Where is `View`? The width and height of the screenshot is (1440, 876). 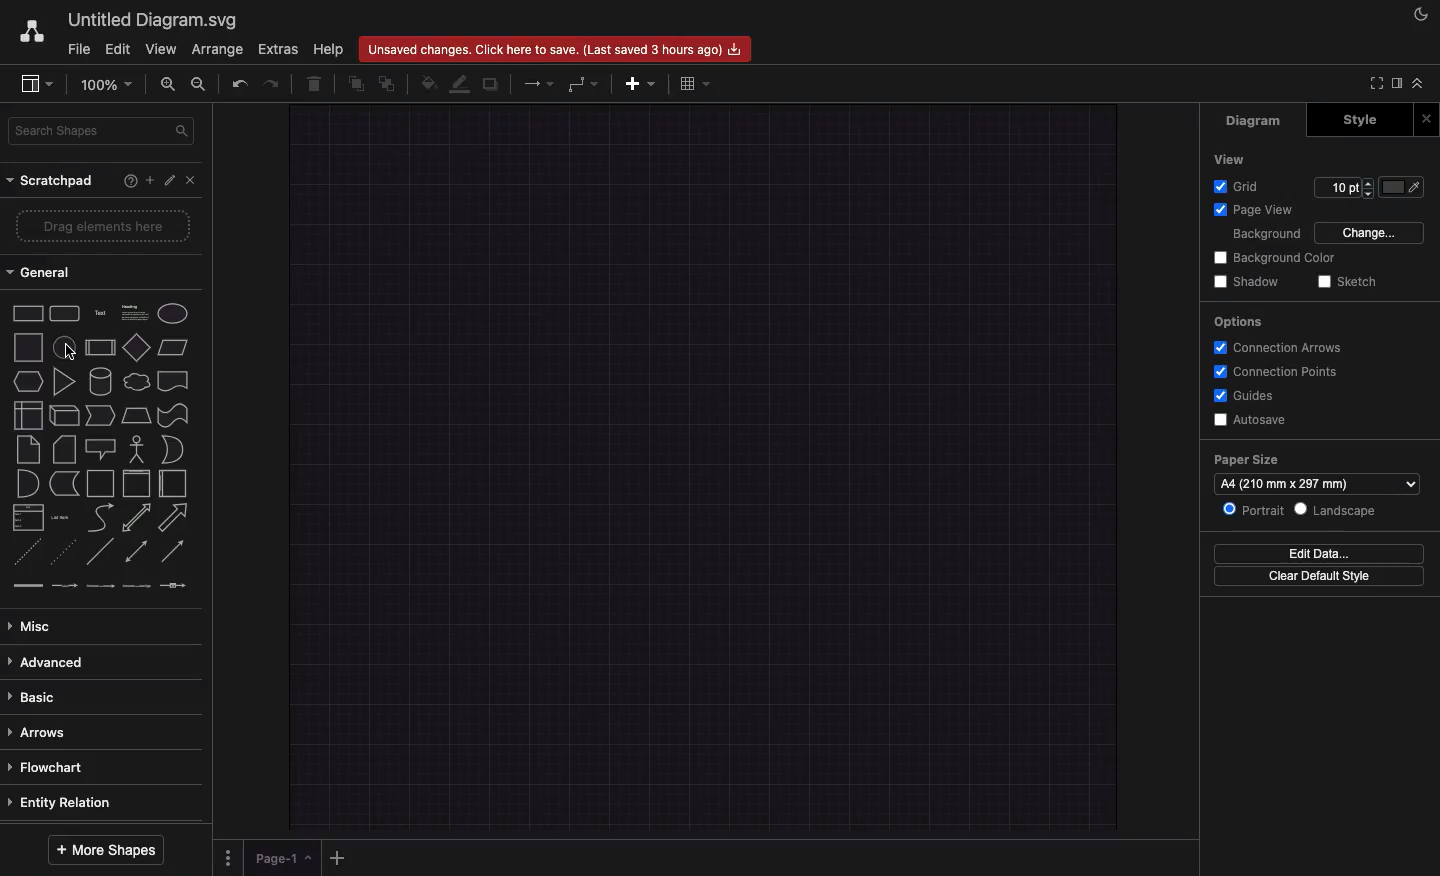
View is located at coordinates (1228, 159).